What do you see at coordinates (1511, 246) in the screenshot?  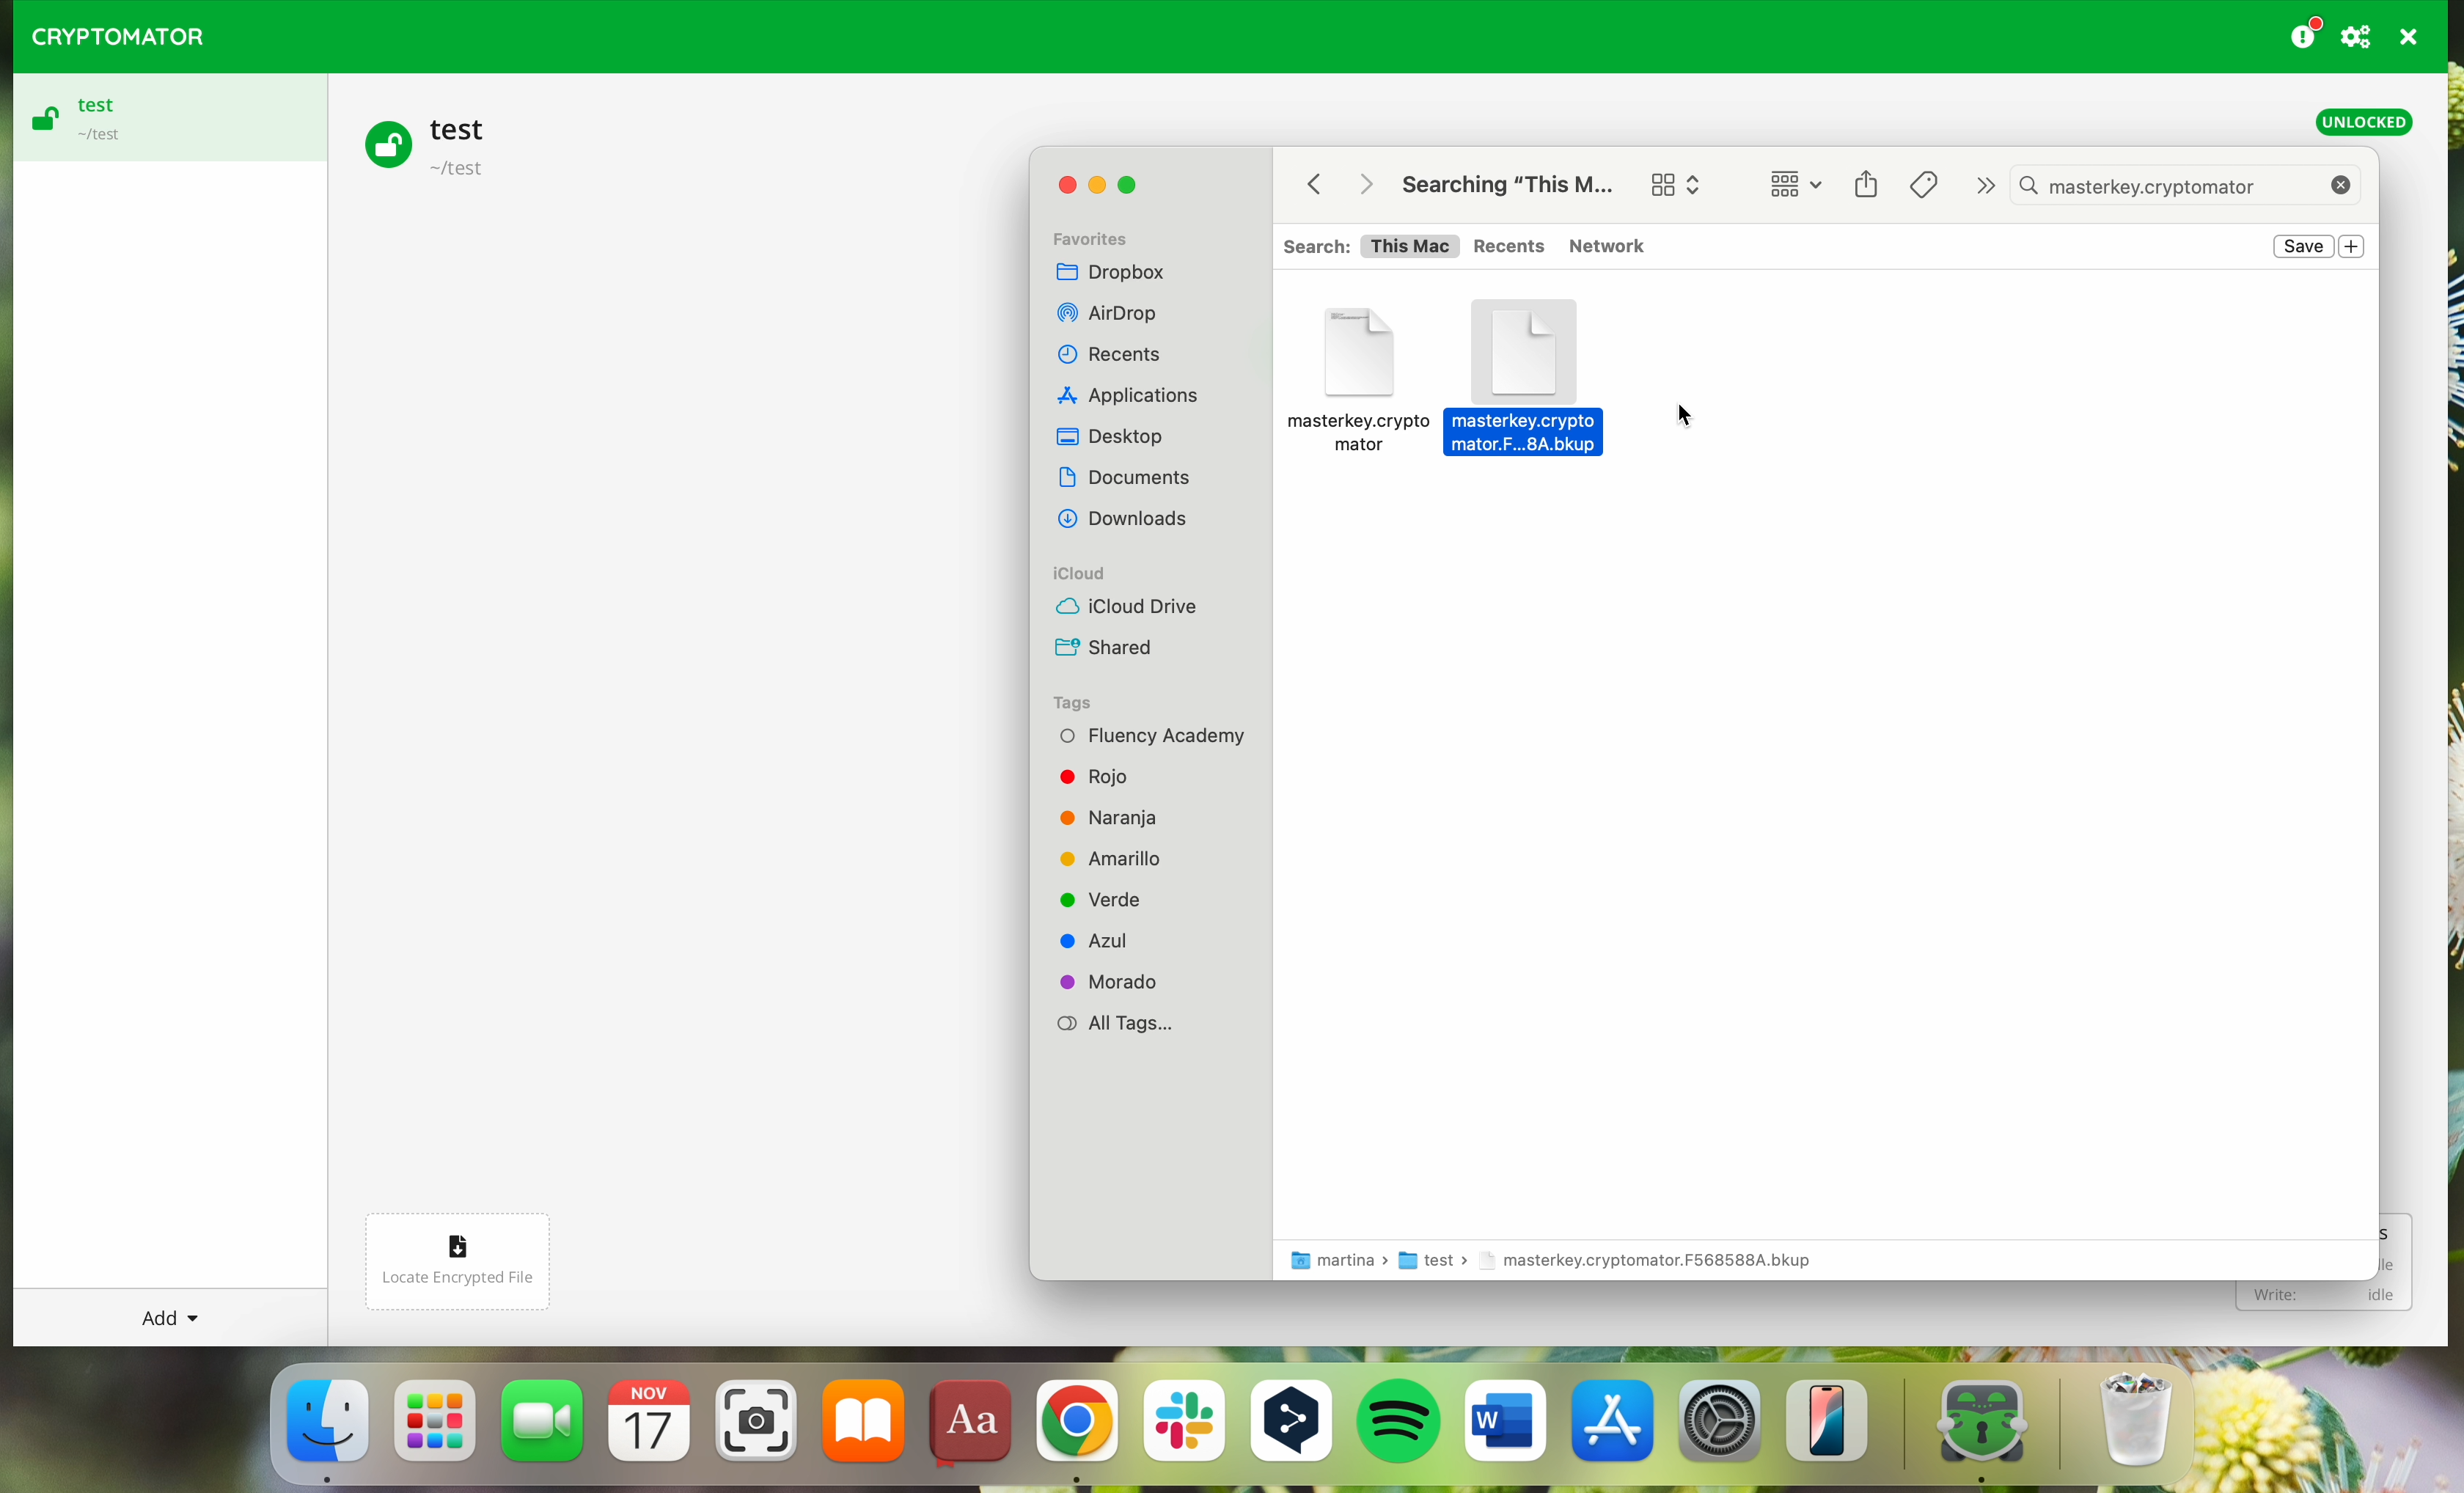 I see `Recents` at bounding box center [1511, 246].